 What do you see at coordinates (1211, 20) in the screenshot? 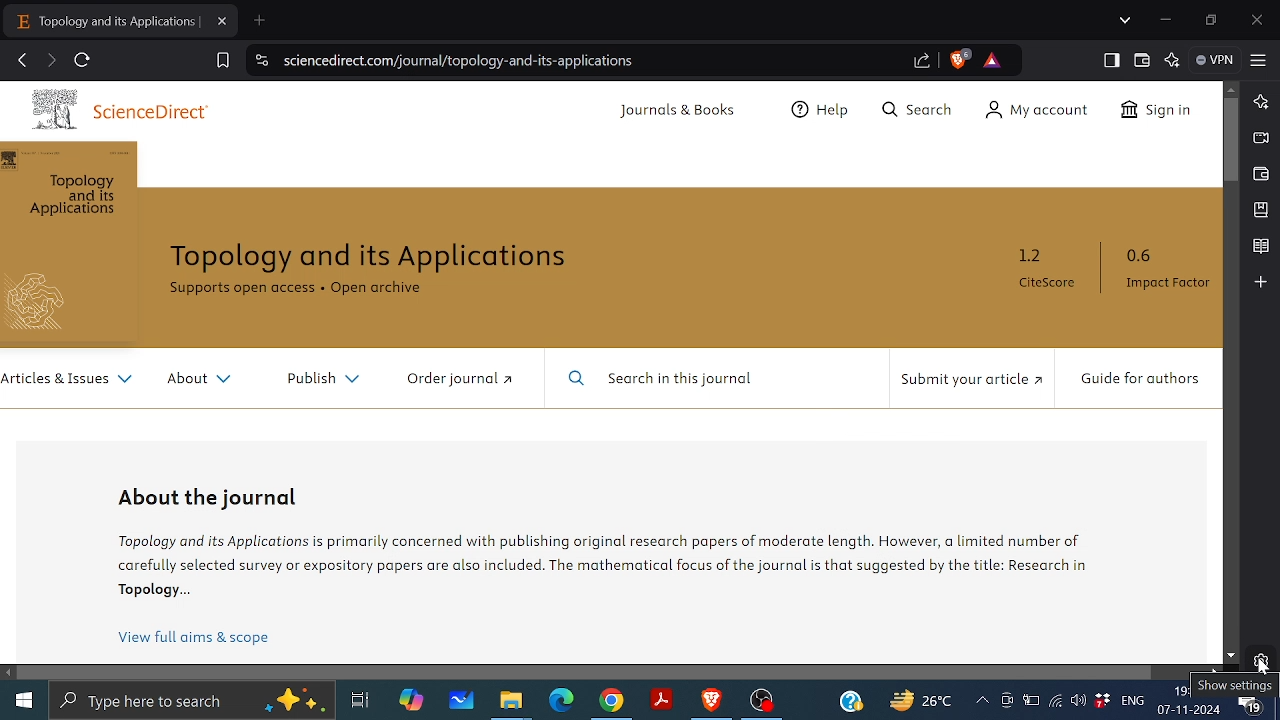
I see `Restore down` at bounding box center [1211, 20].